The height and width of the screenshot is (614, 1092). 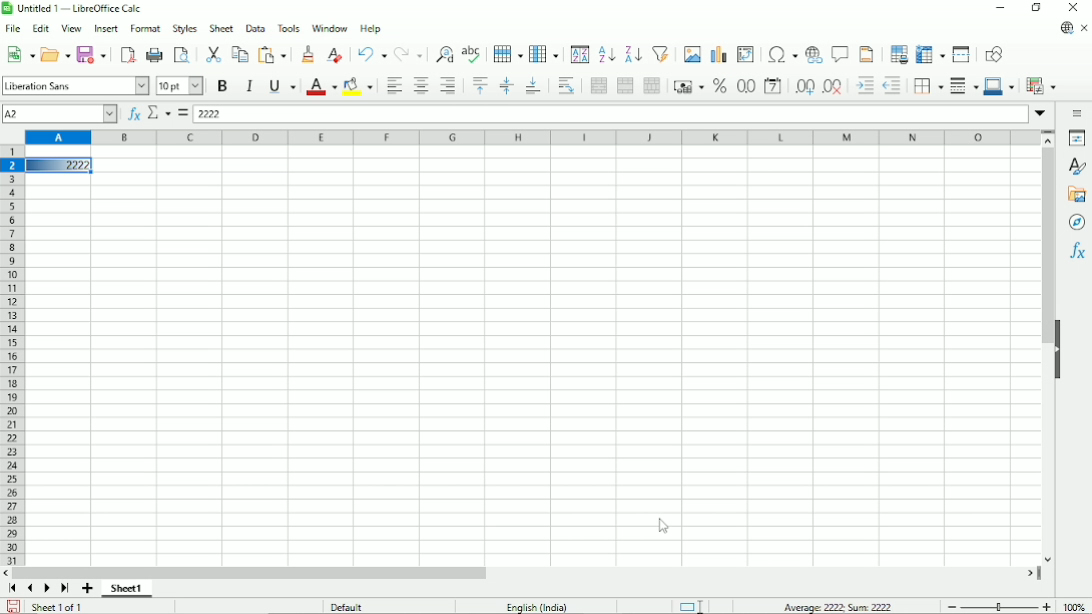 I want to click on Insert hyperlink, so click(x=812, y=55).